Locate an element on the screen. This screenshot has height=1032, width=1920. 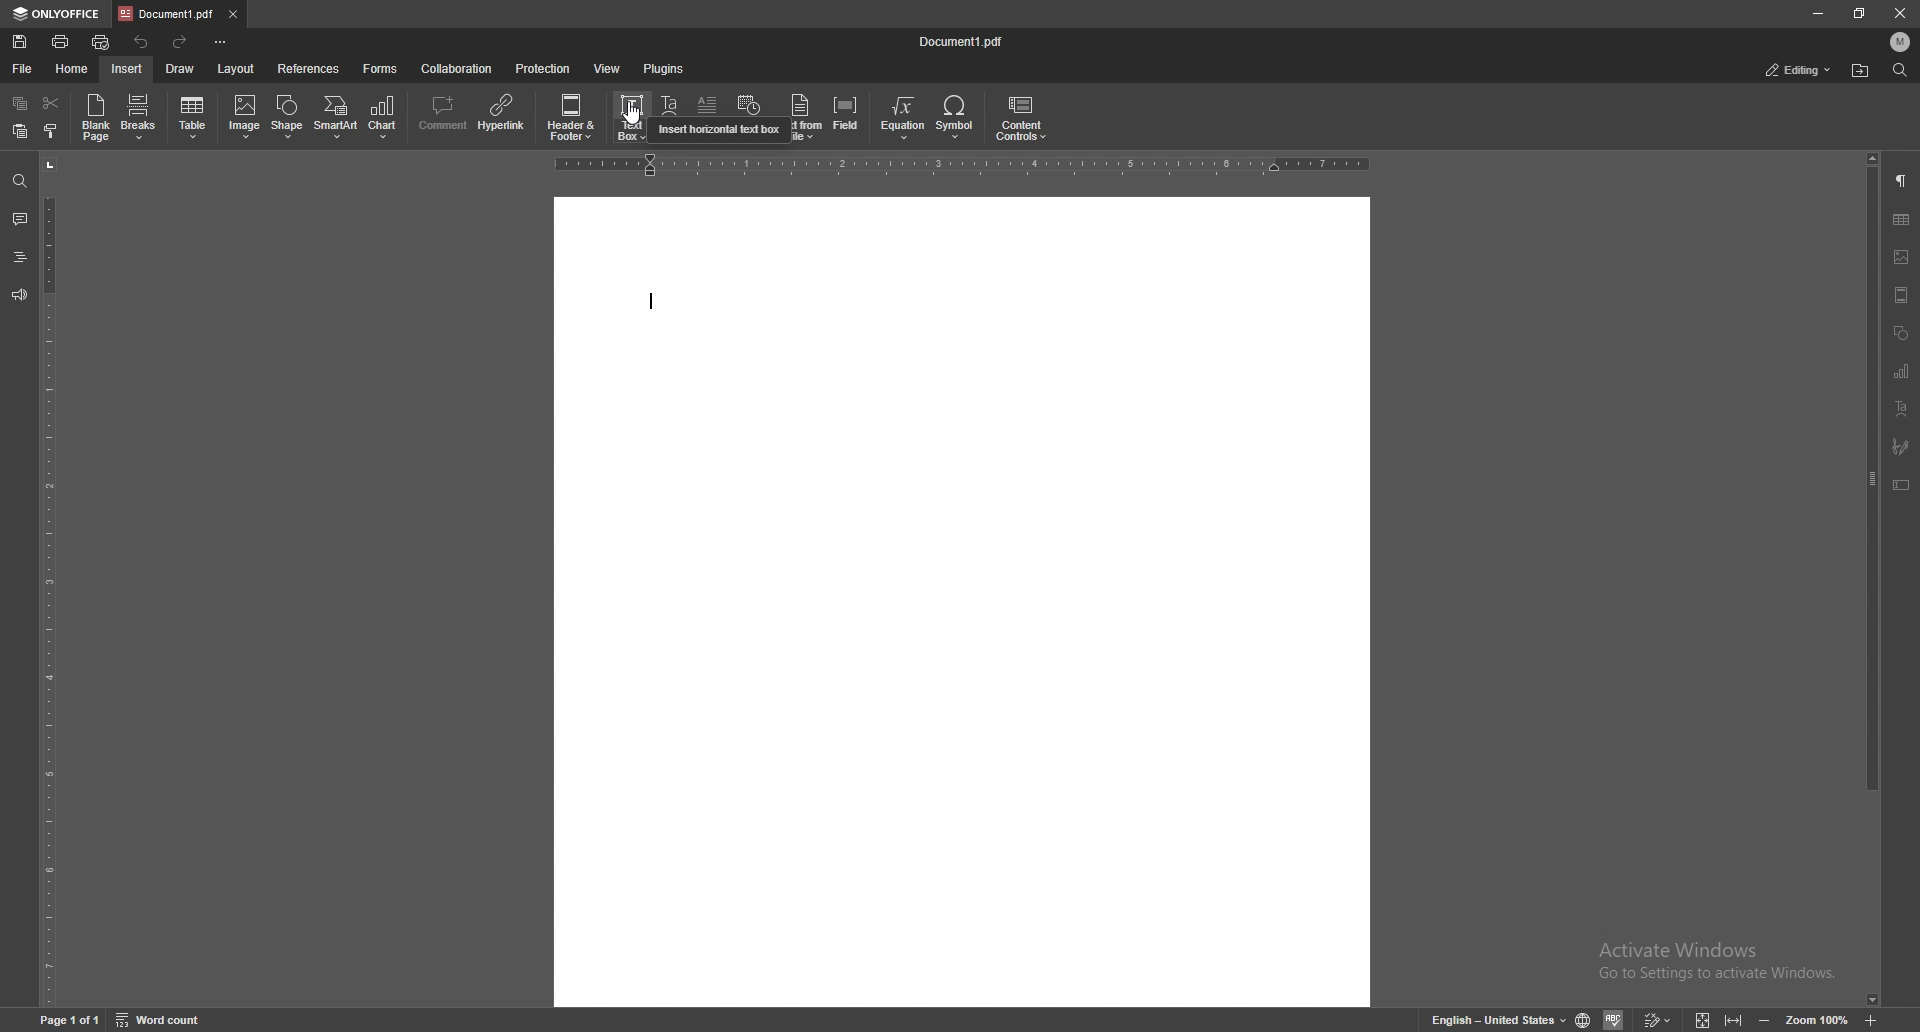
tab is located at coordinates (166, 14).